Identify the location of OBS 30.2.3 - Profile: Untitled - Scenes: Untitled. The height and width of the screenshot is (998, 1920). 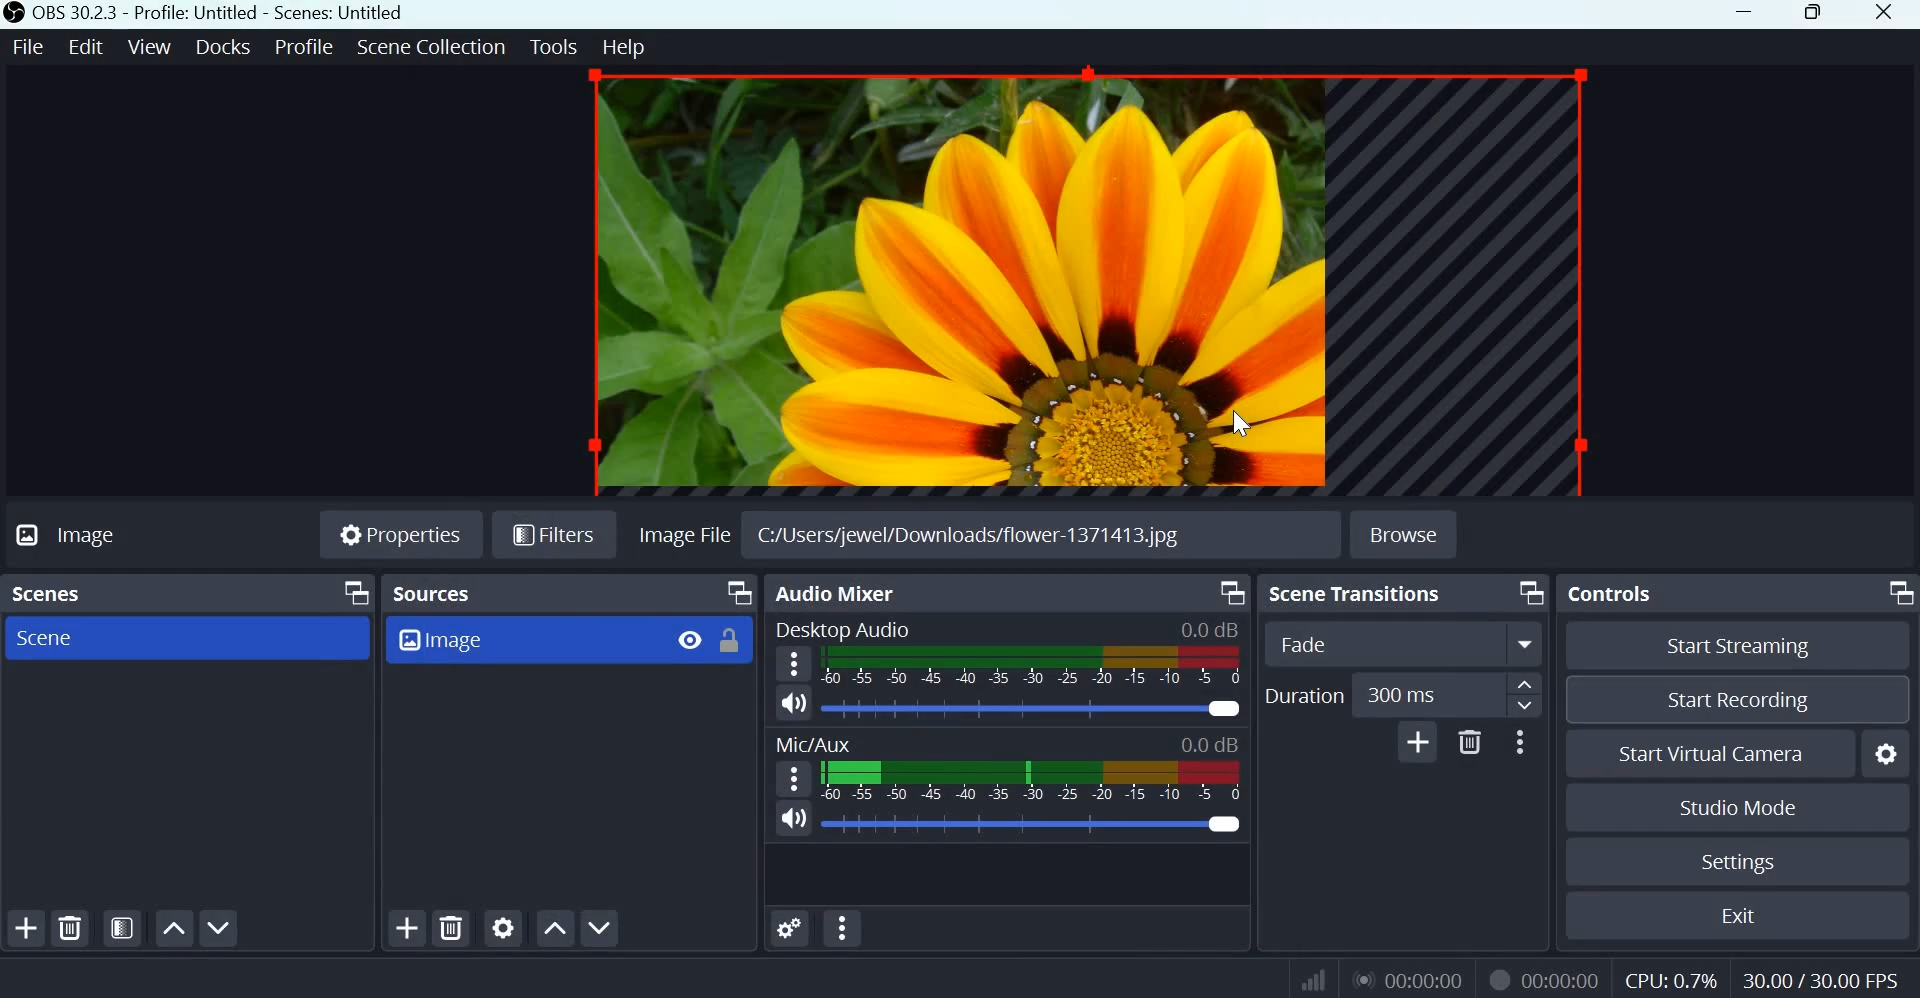
(203, 13).